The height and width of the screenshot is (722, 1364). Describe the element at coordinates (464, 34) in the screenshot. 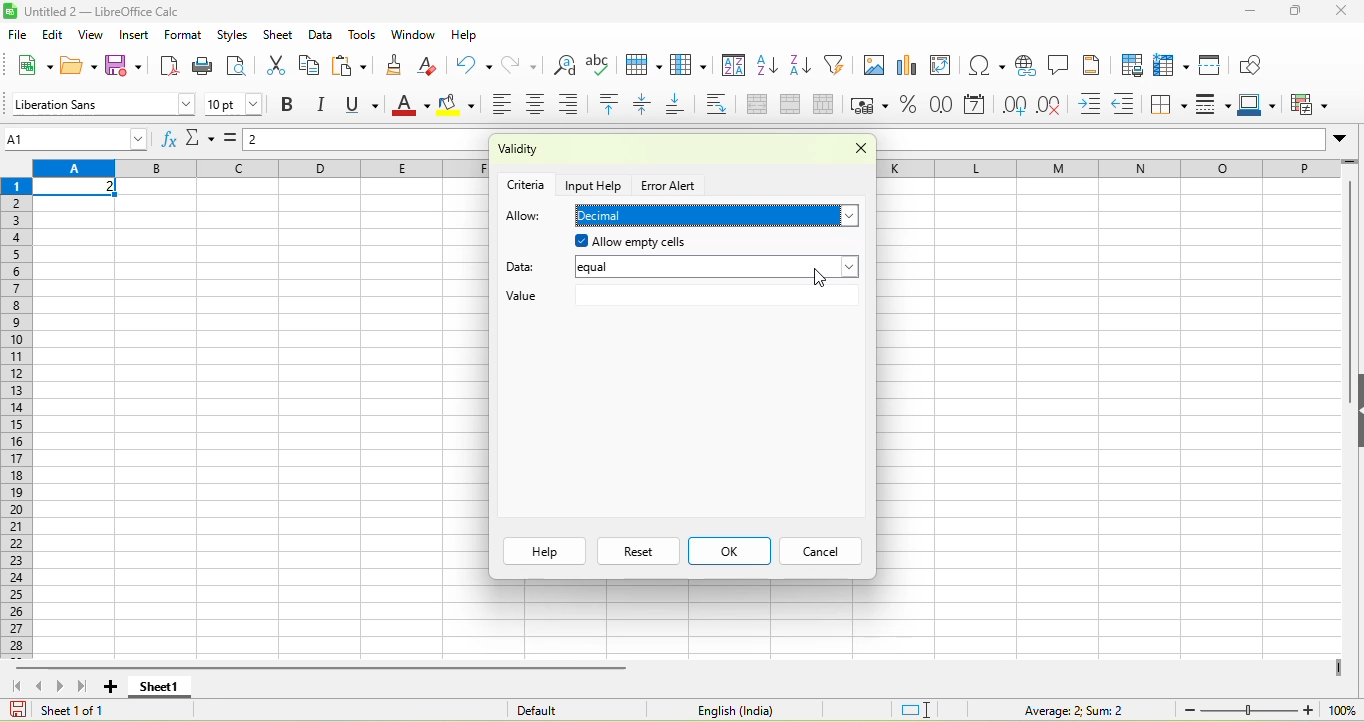

I see `help` at that location.